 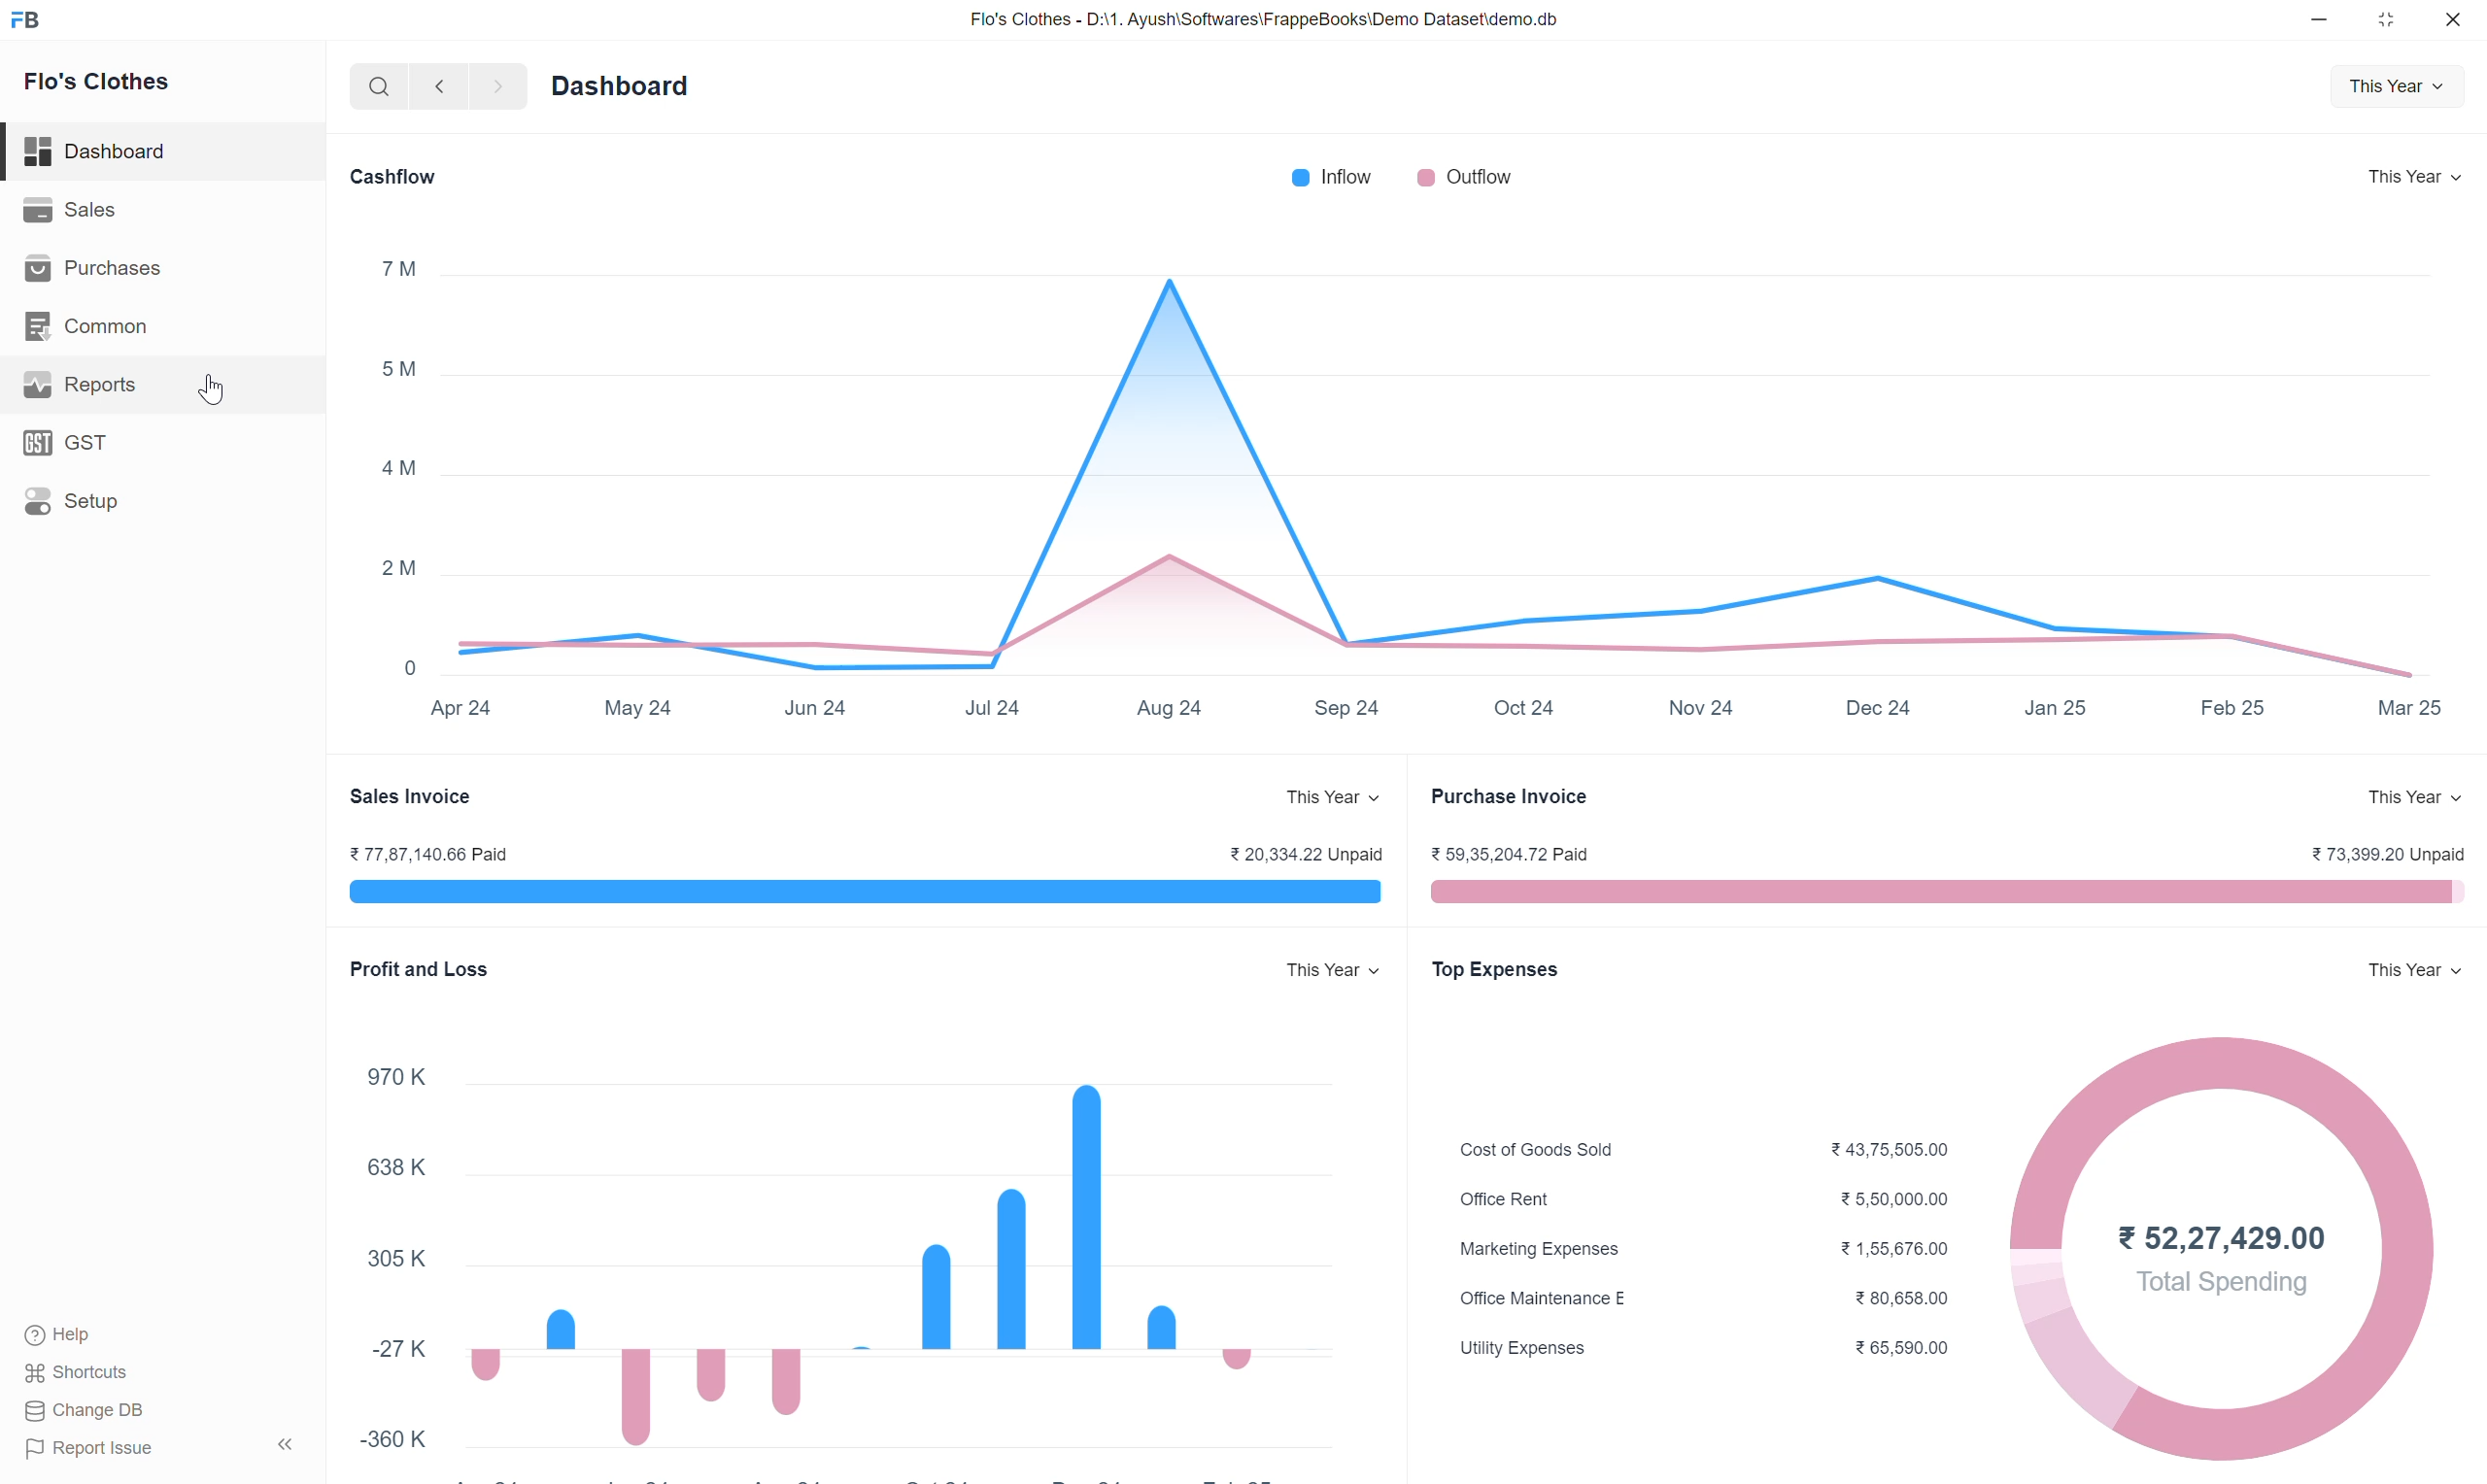 What do you see at coordinates (101, 87) in the screenshot?
I see `Flo's Clothes` at bounding box center [101, 87].